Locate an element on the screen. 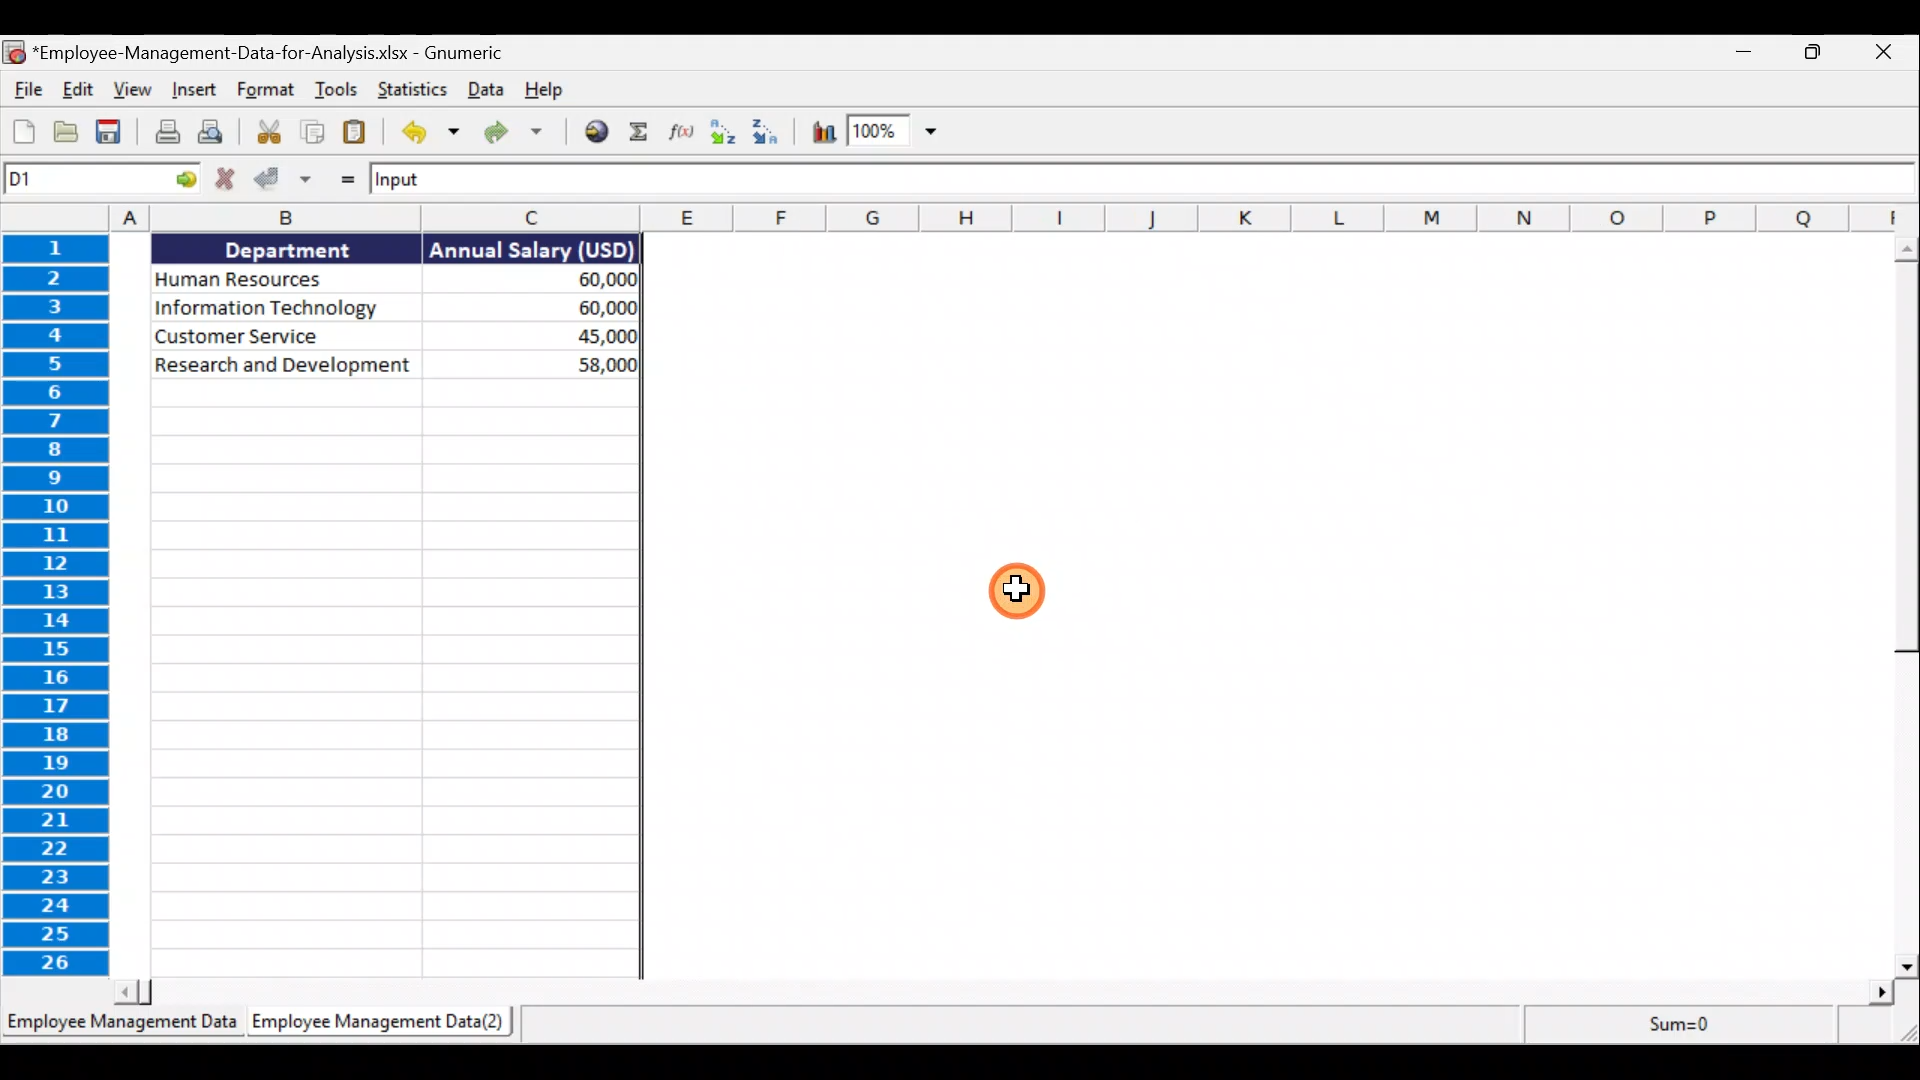 The width and height of the screenshot is (1920, 1080). Format is located at coordinates (267, 87).